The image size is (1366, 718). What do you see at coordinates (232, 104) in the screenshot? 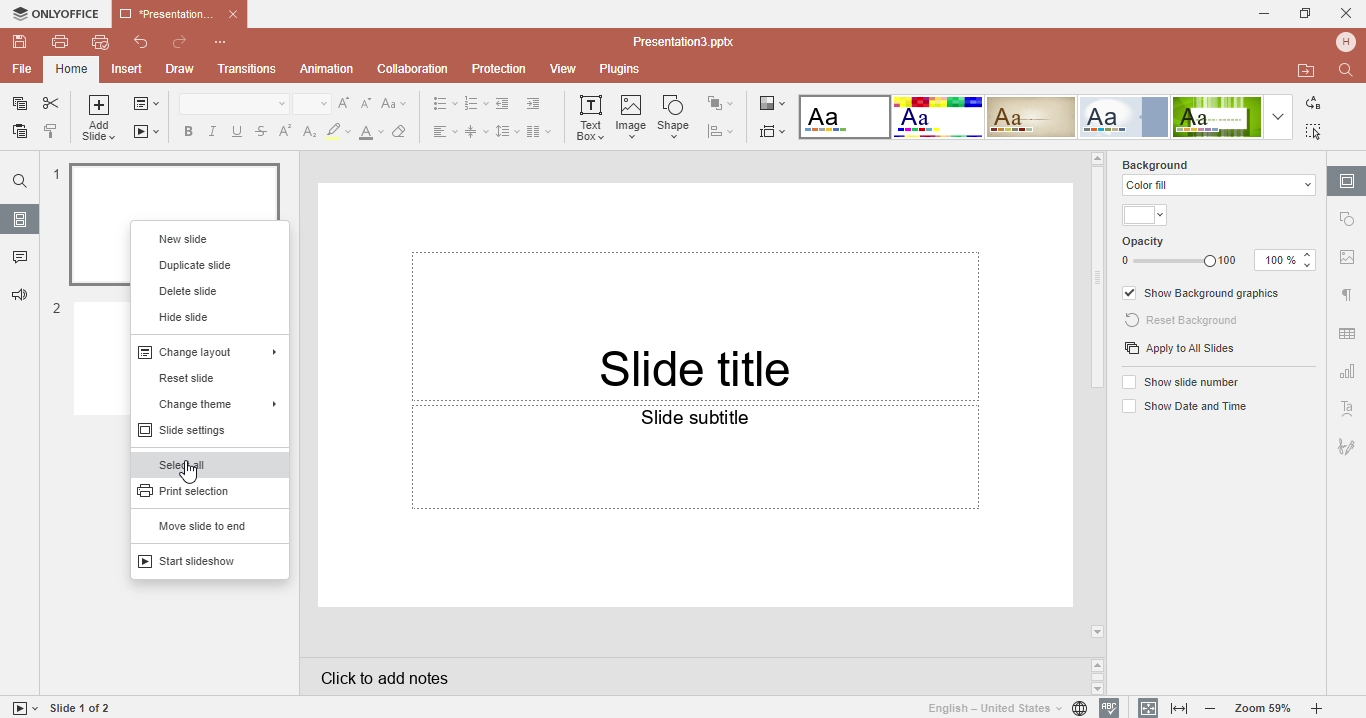
I see `Font` at bounding box center [232, 104].